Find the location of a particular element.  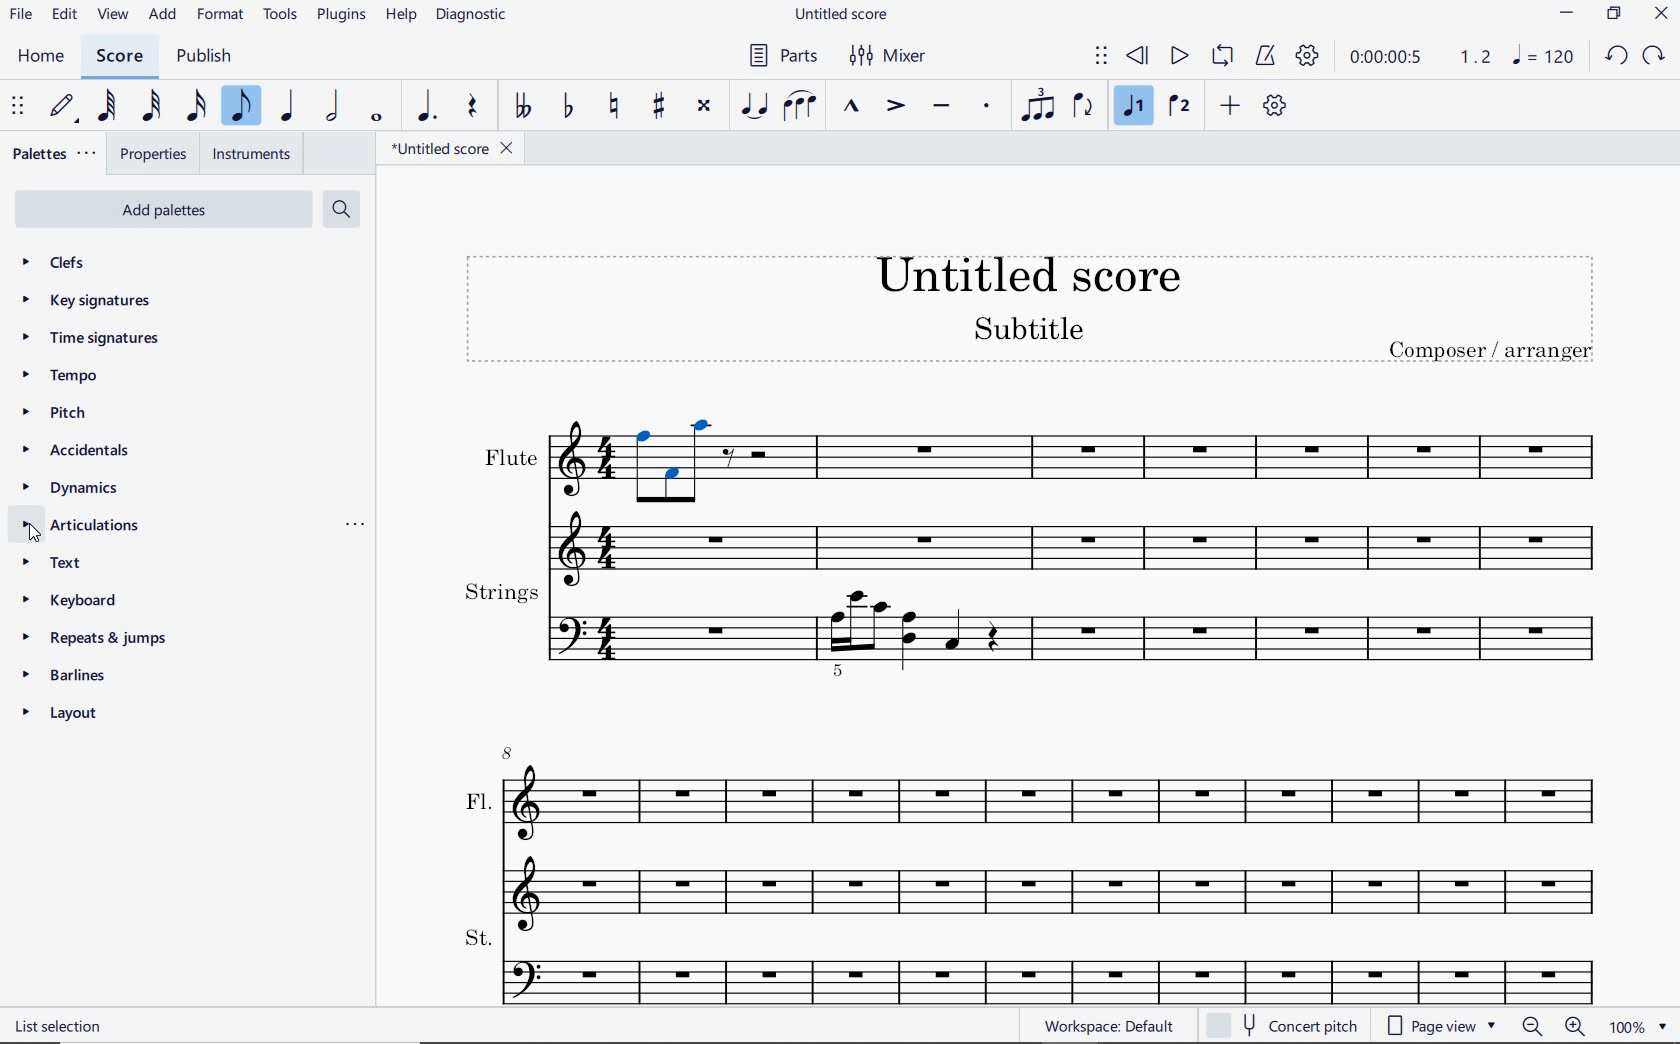

PARTS is located at coordinates (782, 57).